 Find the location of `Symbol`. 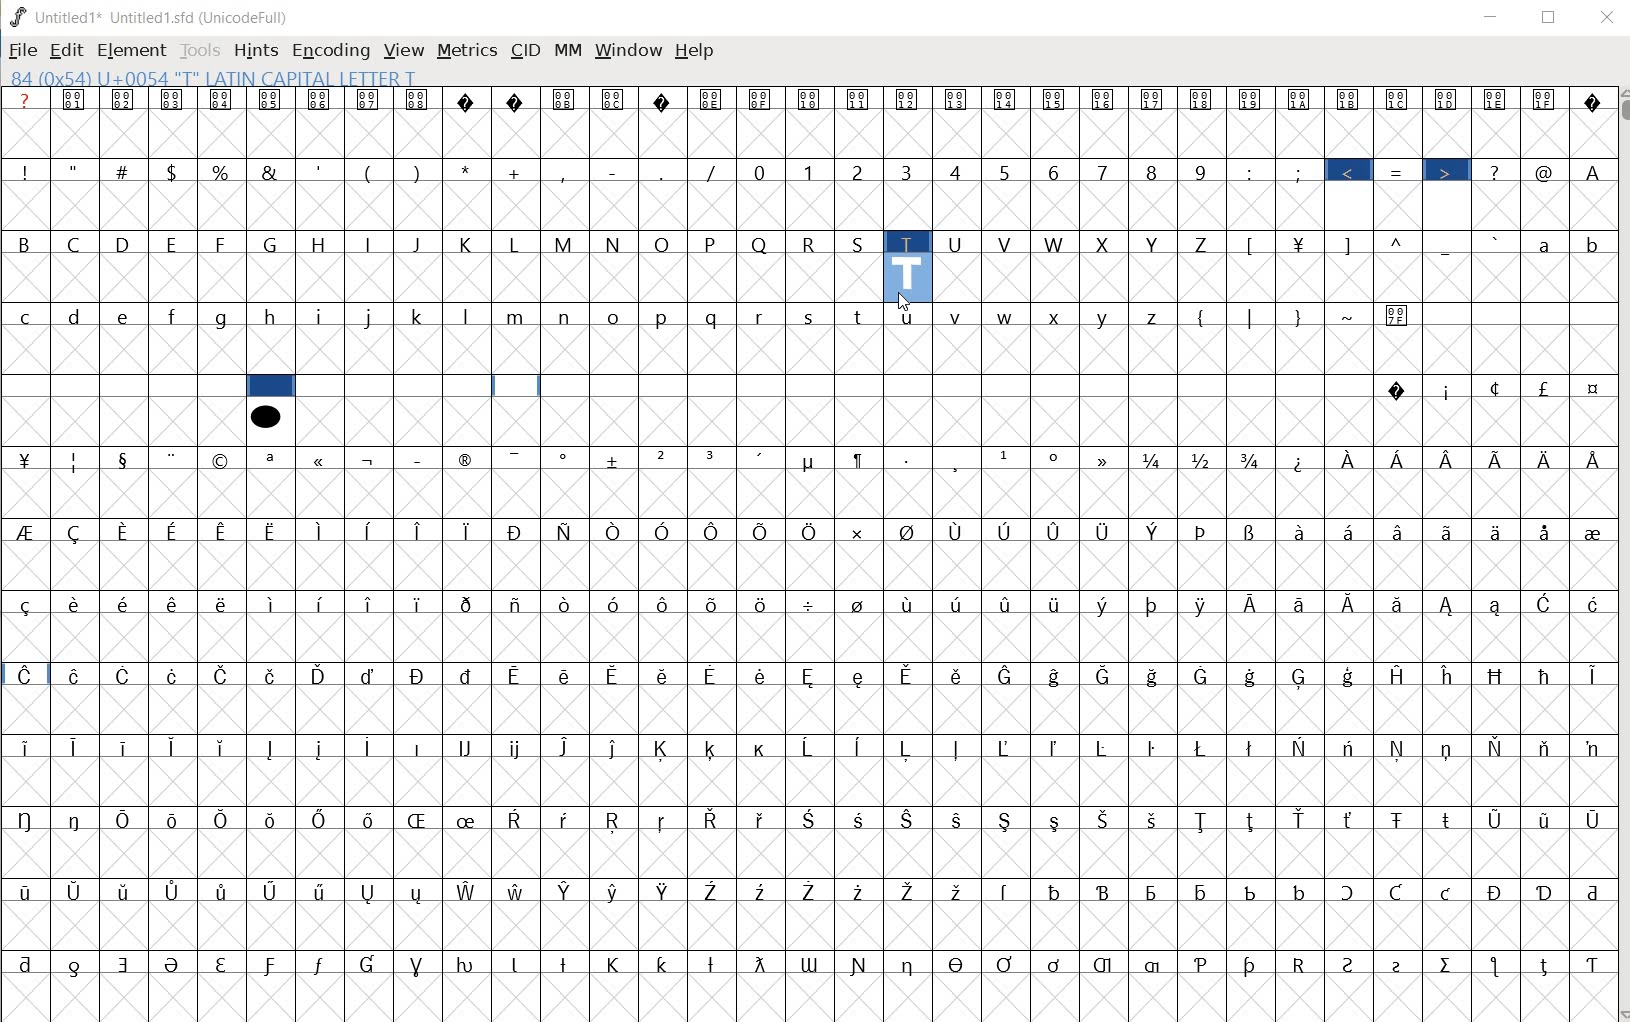

Symbol is located at coordinates (77, 965).